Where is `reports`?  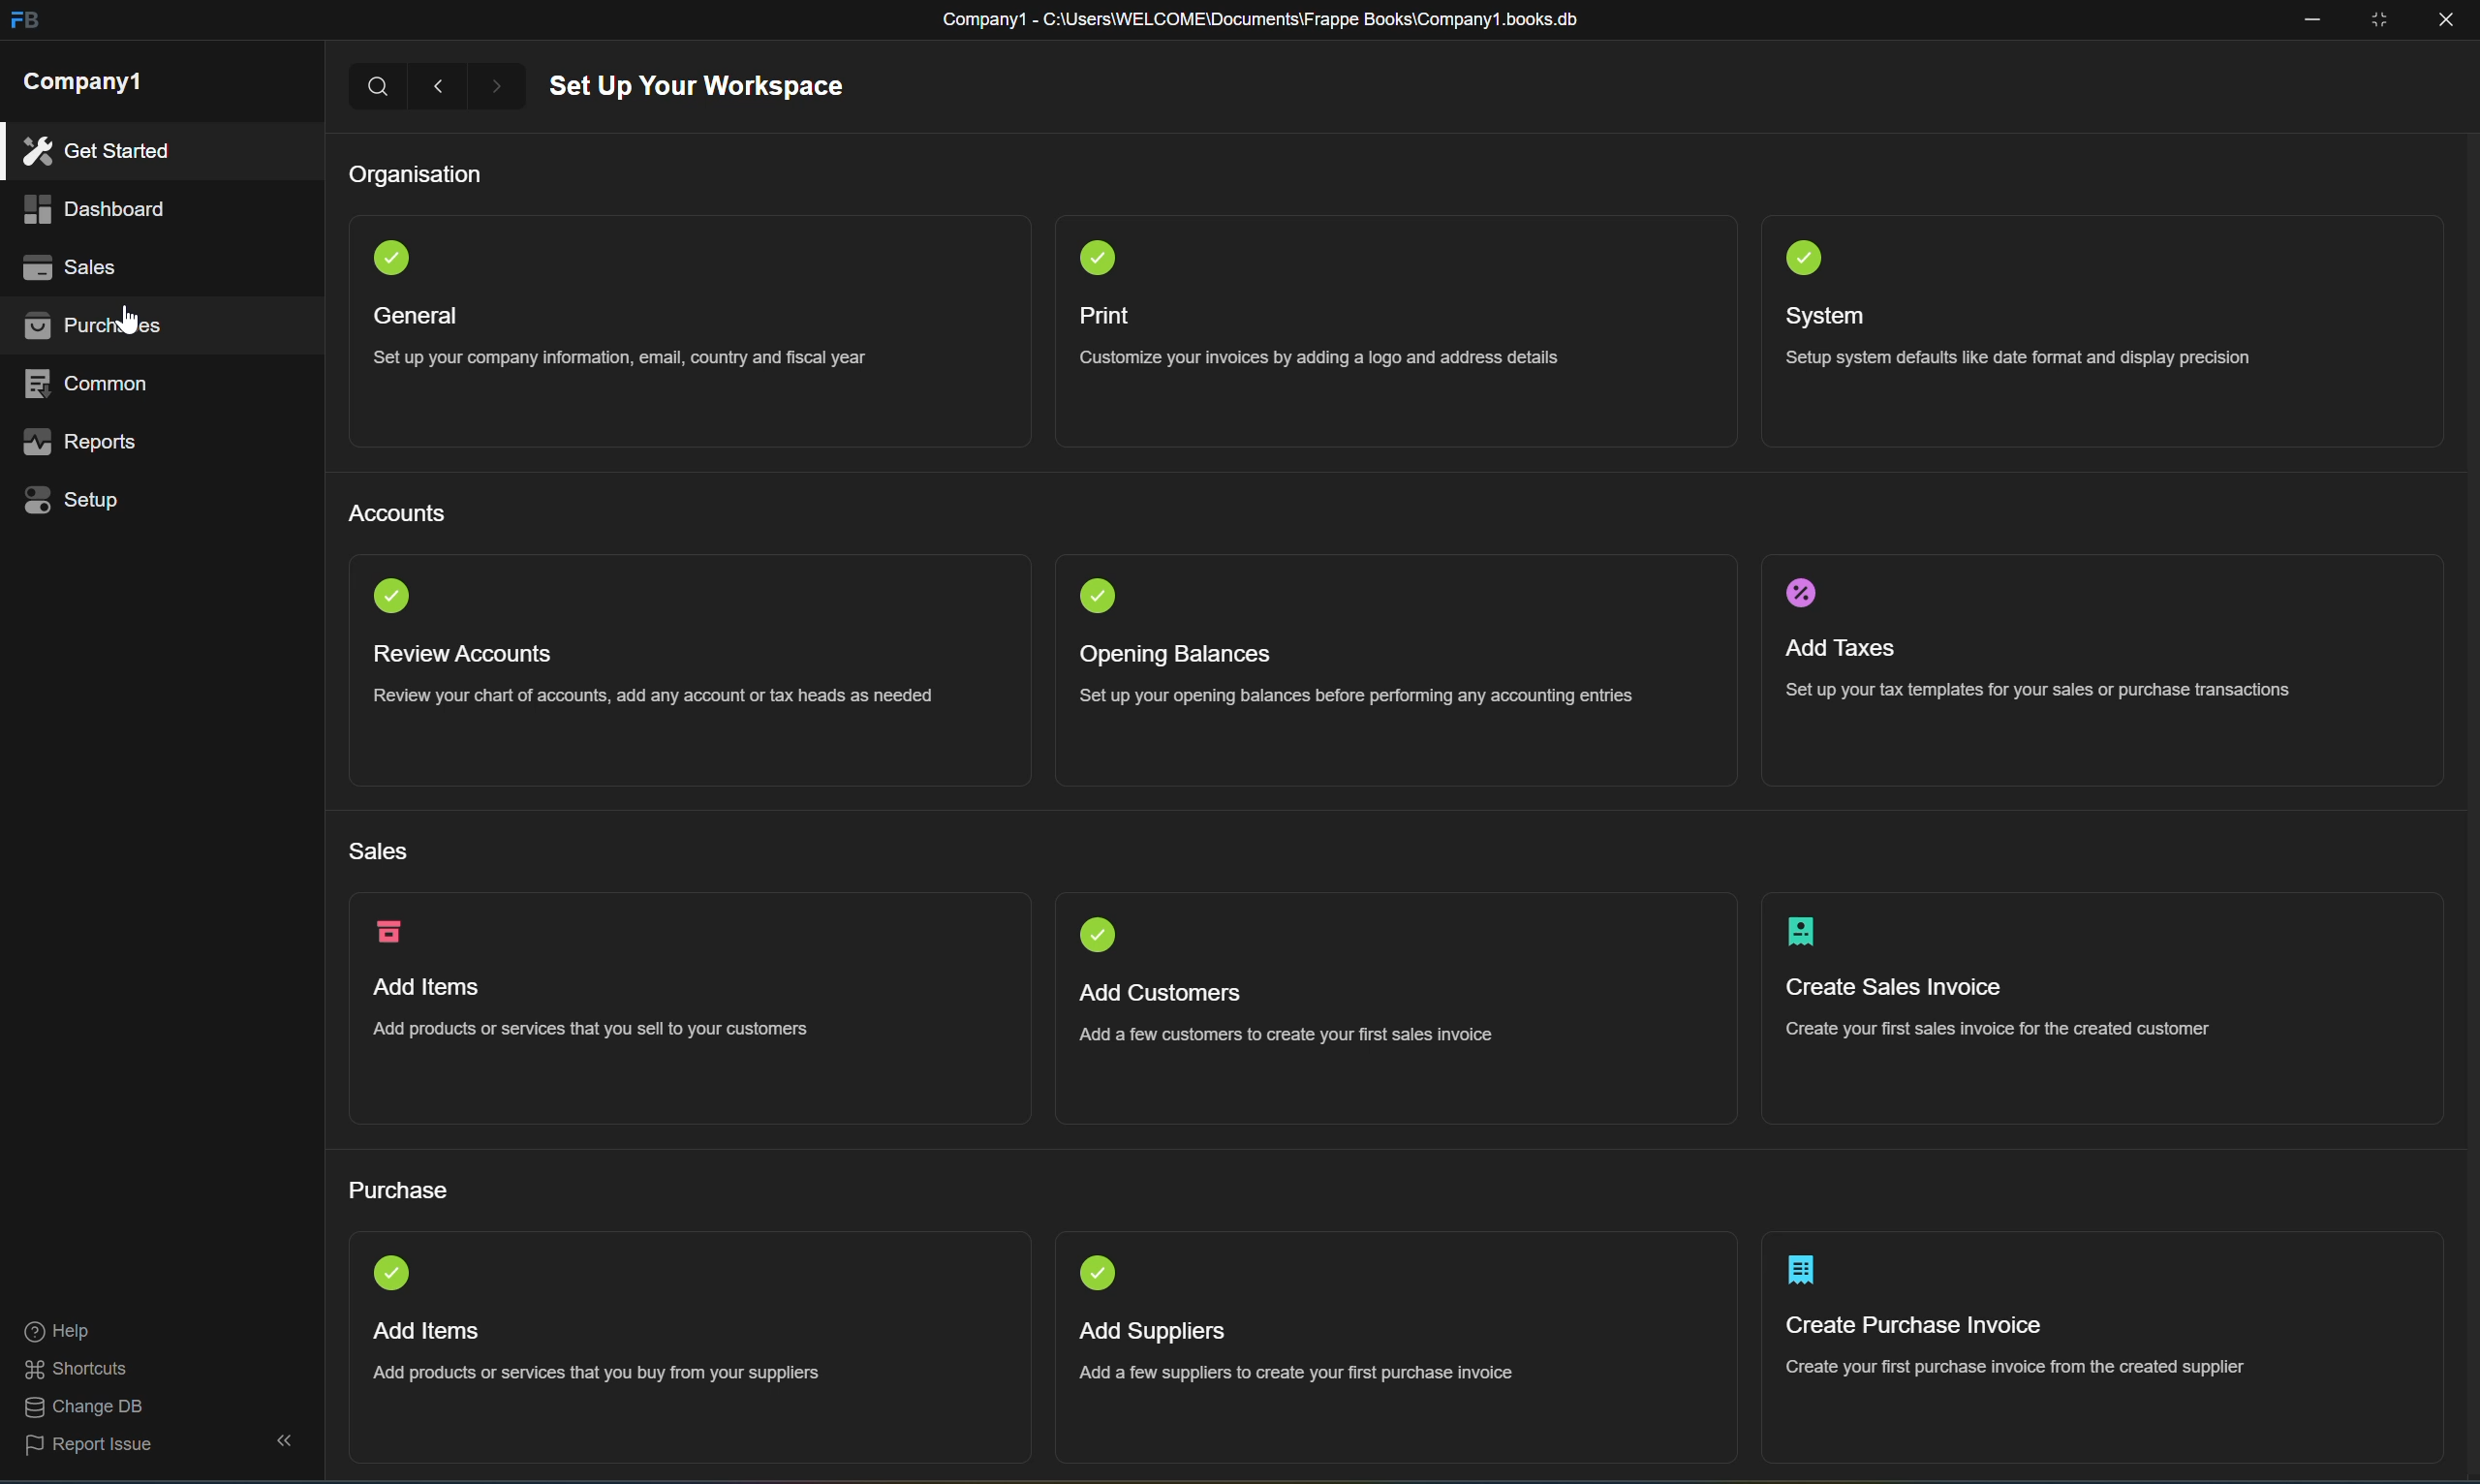 reports is located at coordinates (80, 440).